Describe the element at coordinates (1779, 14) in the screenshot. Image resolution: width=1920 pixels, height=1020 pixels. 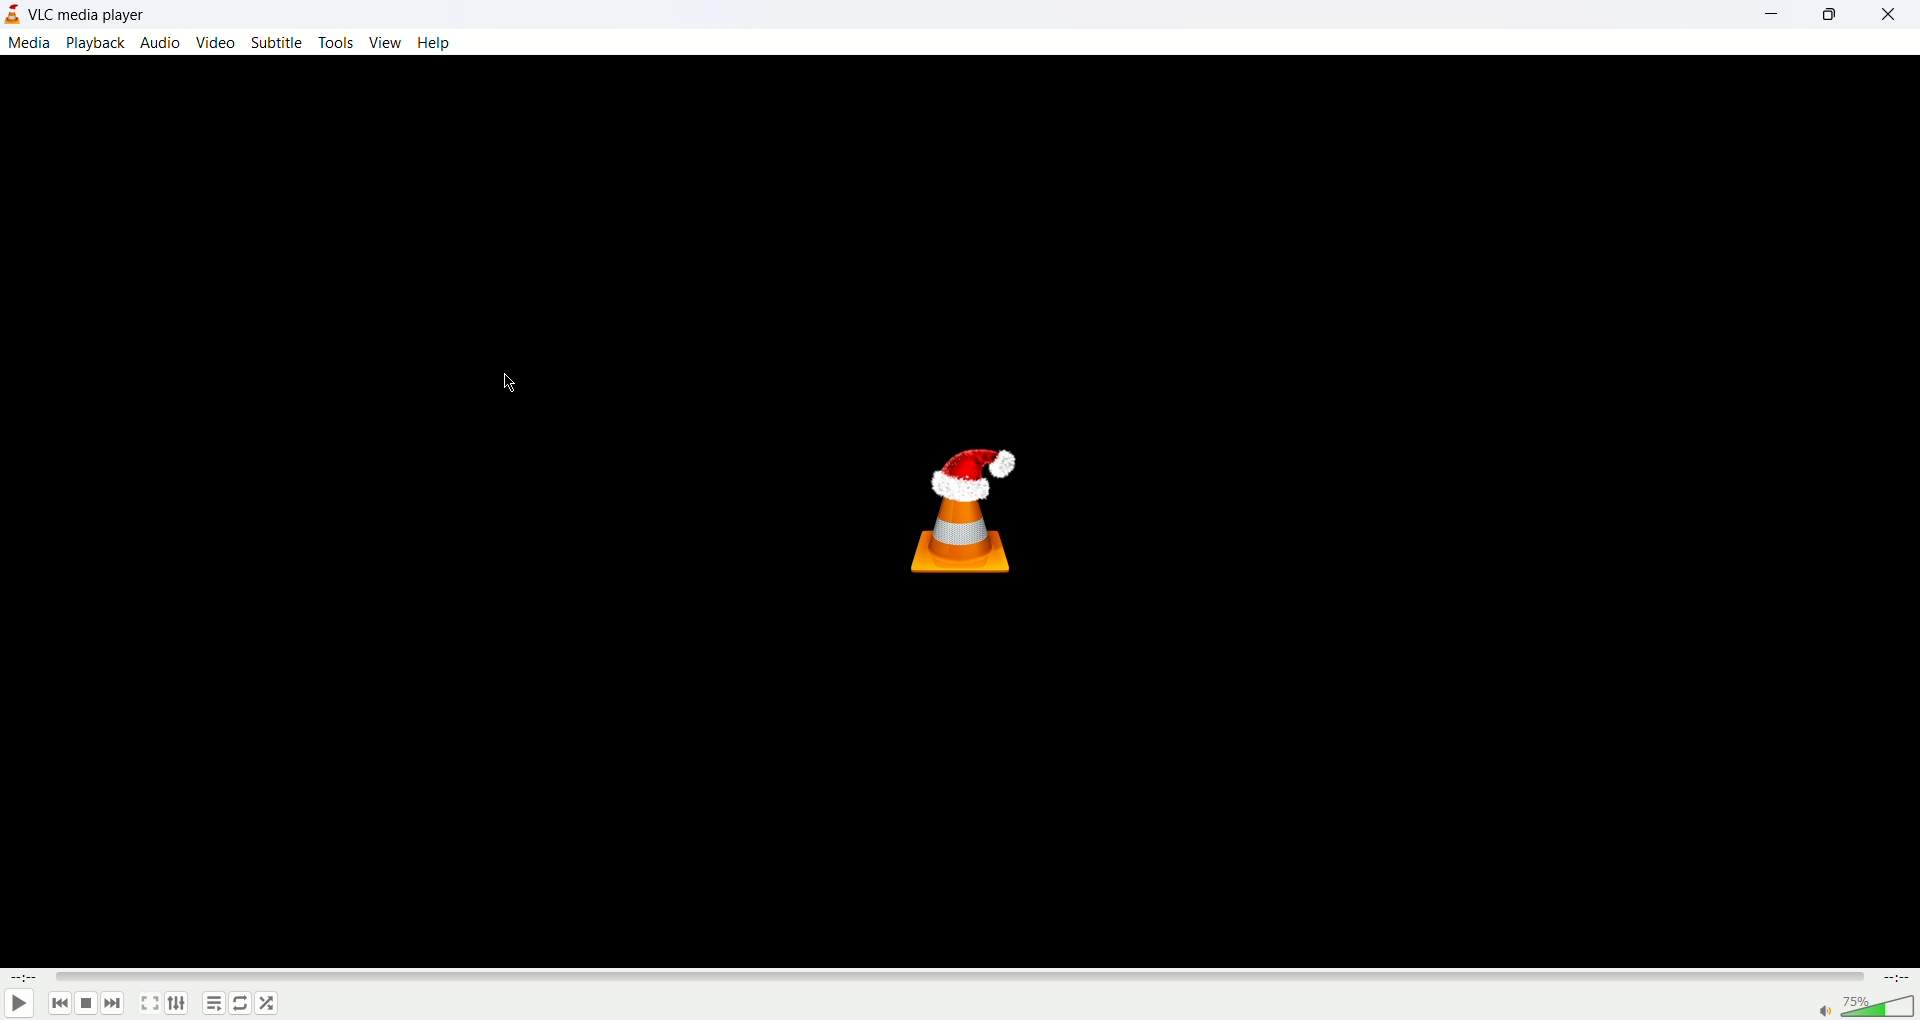
I see `minimize` at that location.